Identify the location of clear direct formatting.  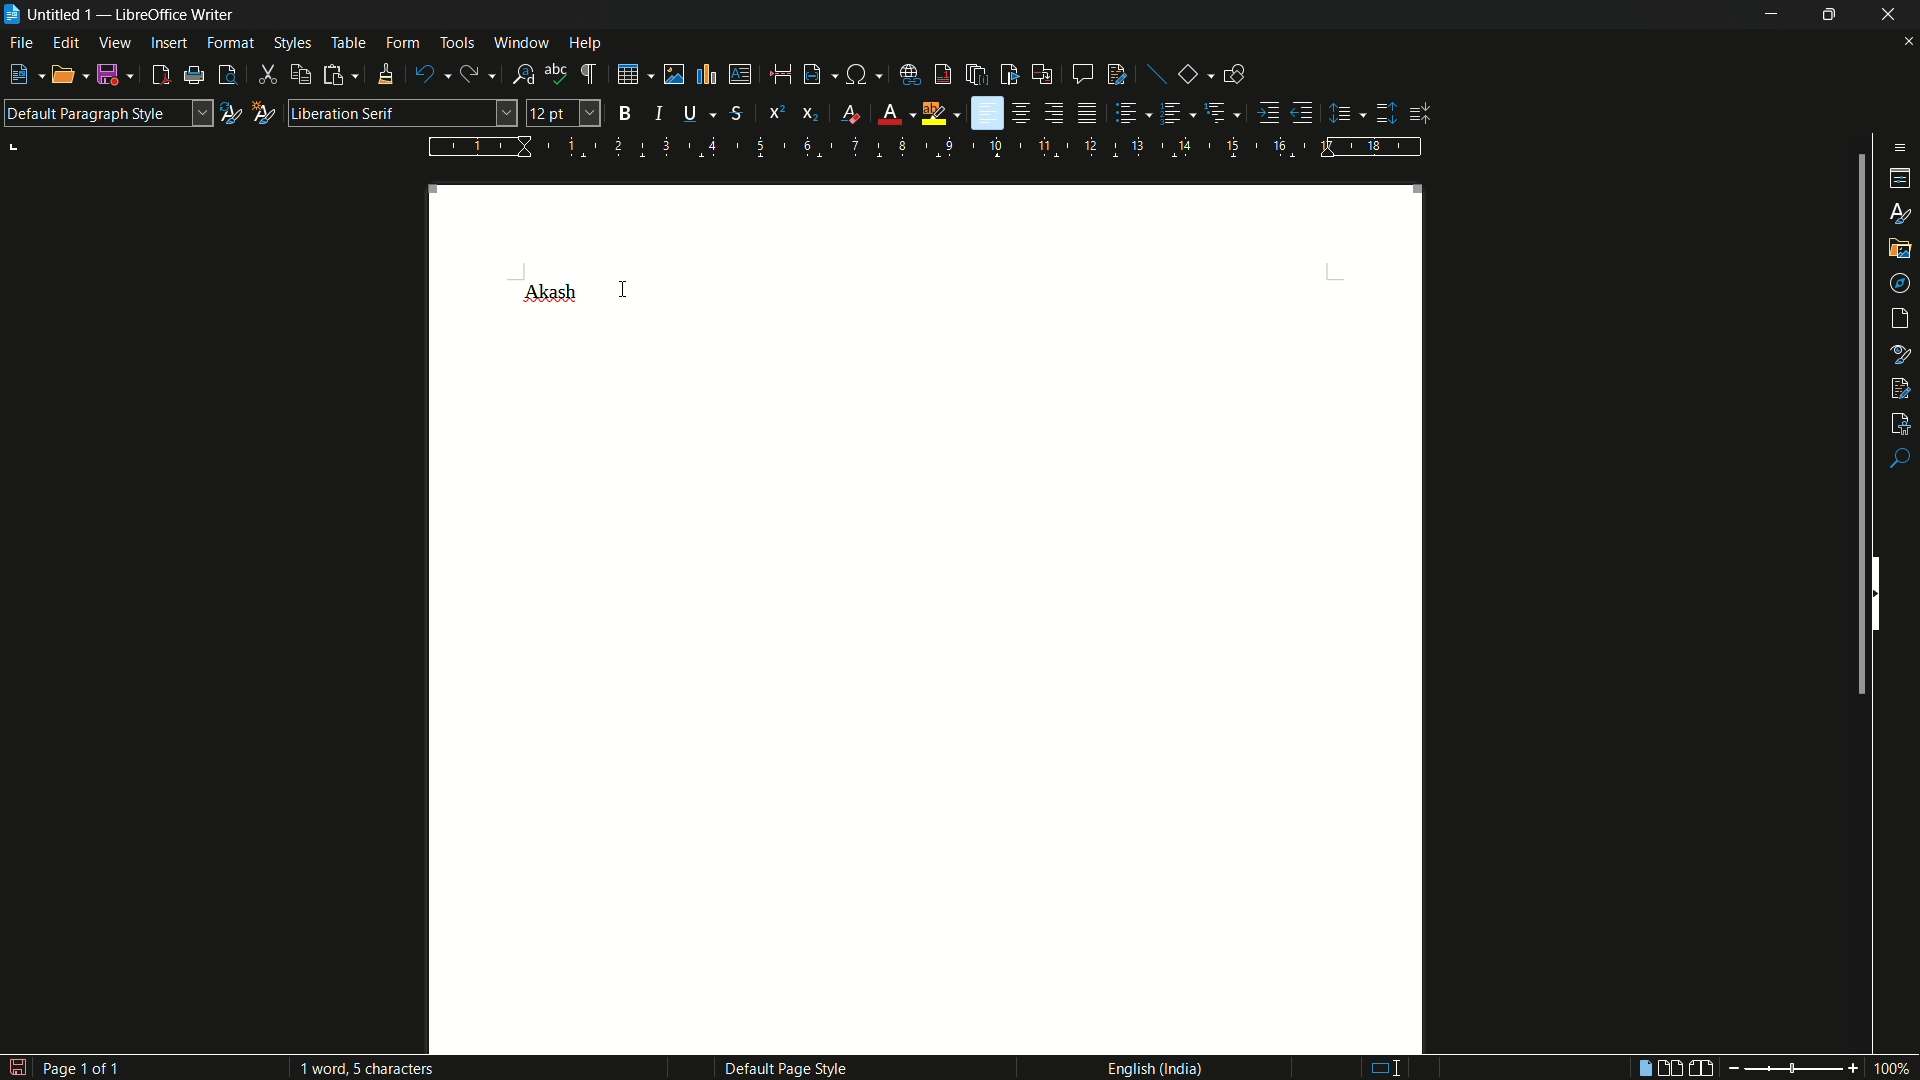
(854, 115).